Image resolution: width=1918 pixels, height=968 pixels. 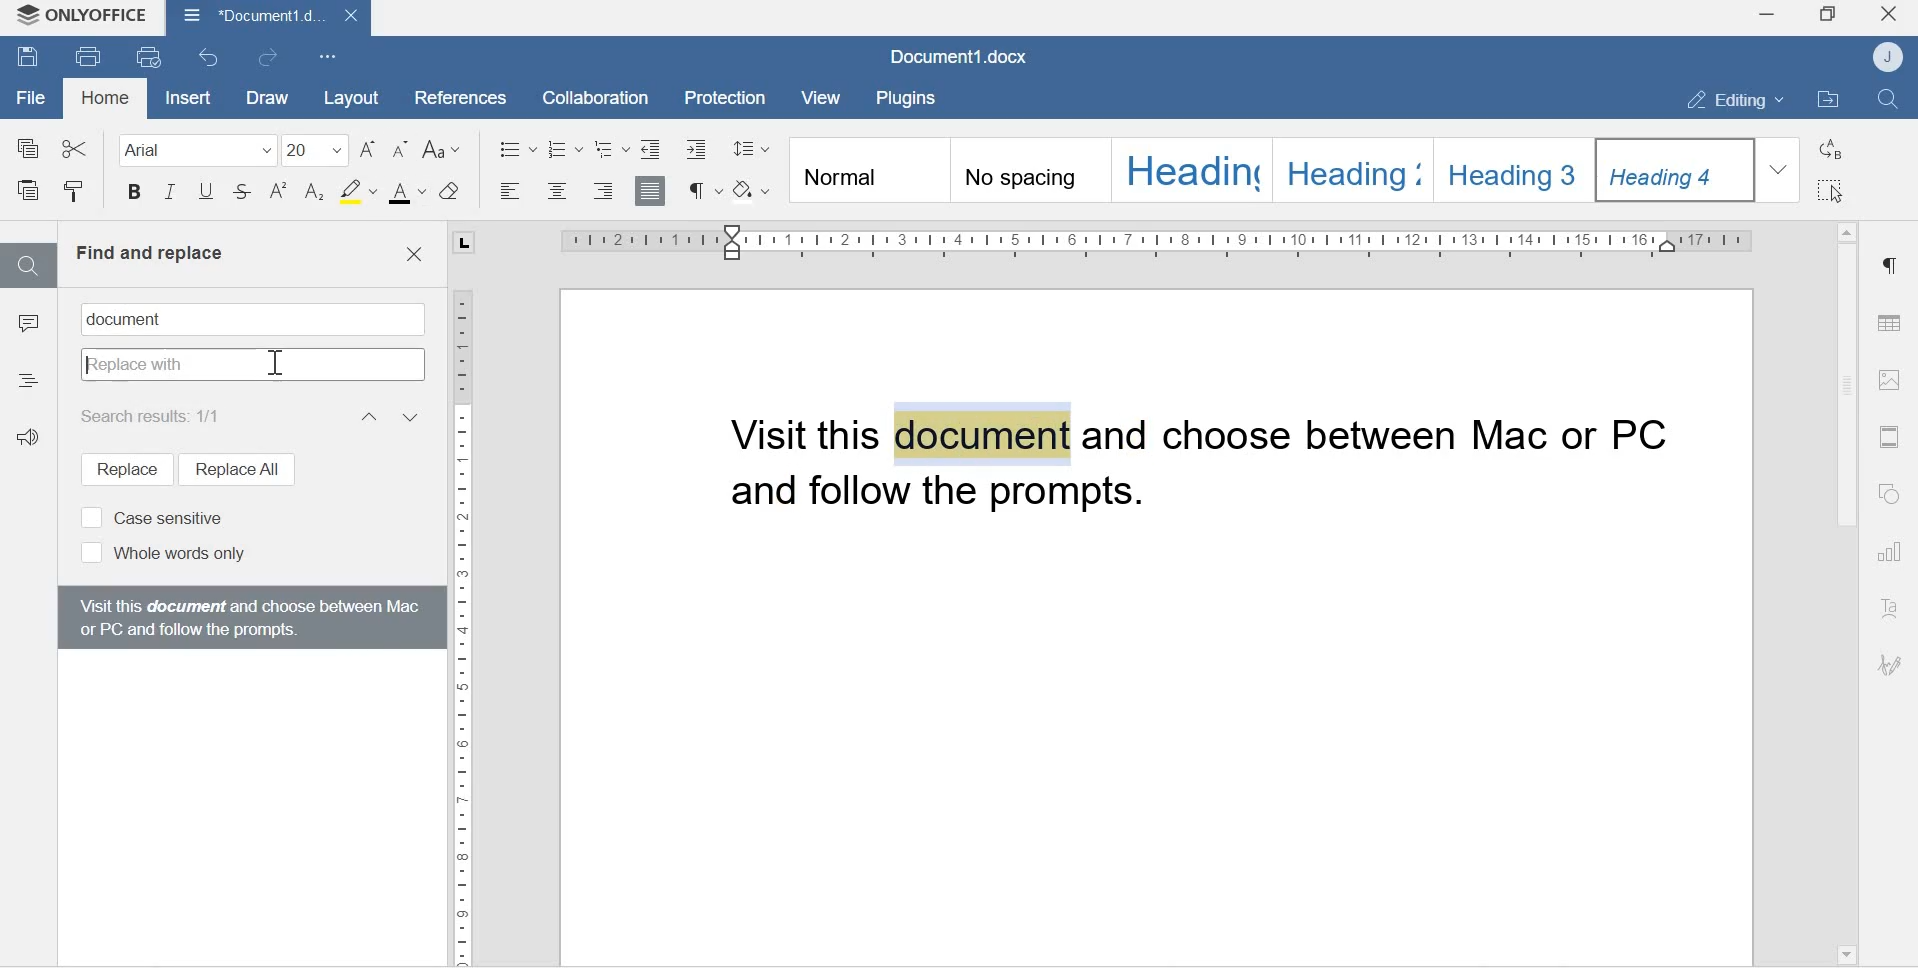 What do you see at coordinates (1391, 437) in the screenshot?
I see `and choose between MAC or PC` at bounding box center [1391, 437].